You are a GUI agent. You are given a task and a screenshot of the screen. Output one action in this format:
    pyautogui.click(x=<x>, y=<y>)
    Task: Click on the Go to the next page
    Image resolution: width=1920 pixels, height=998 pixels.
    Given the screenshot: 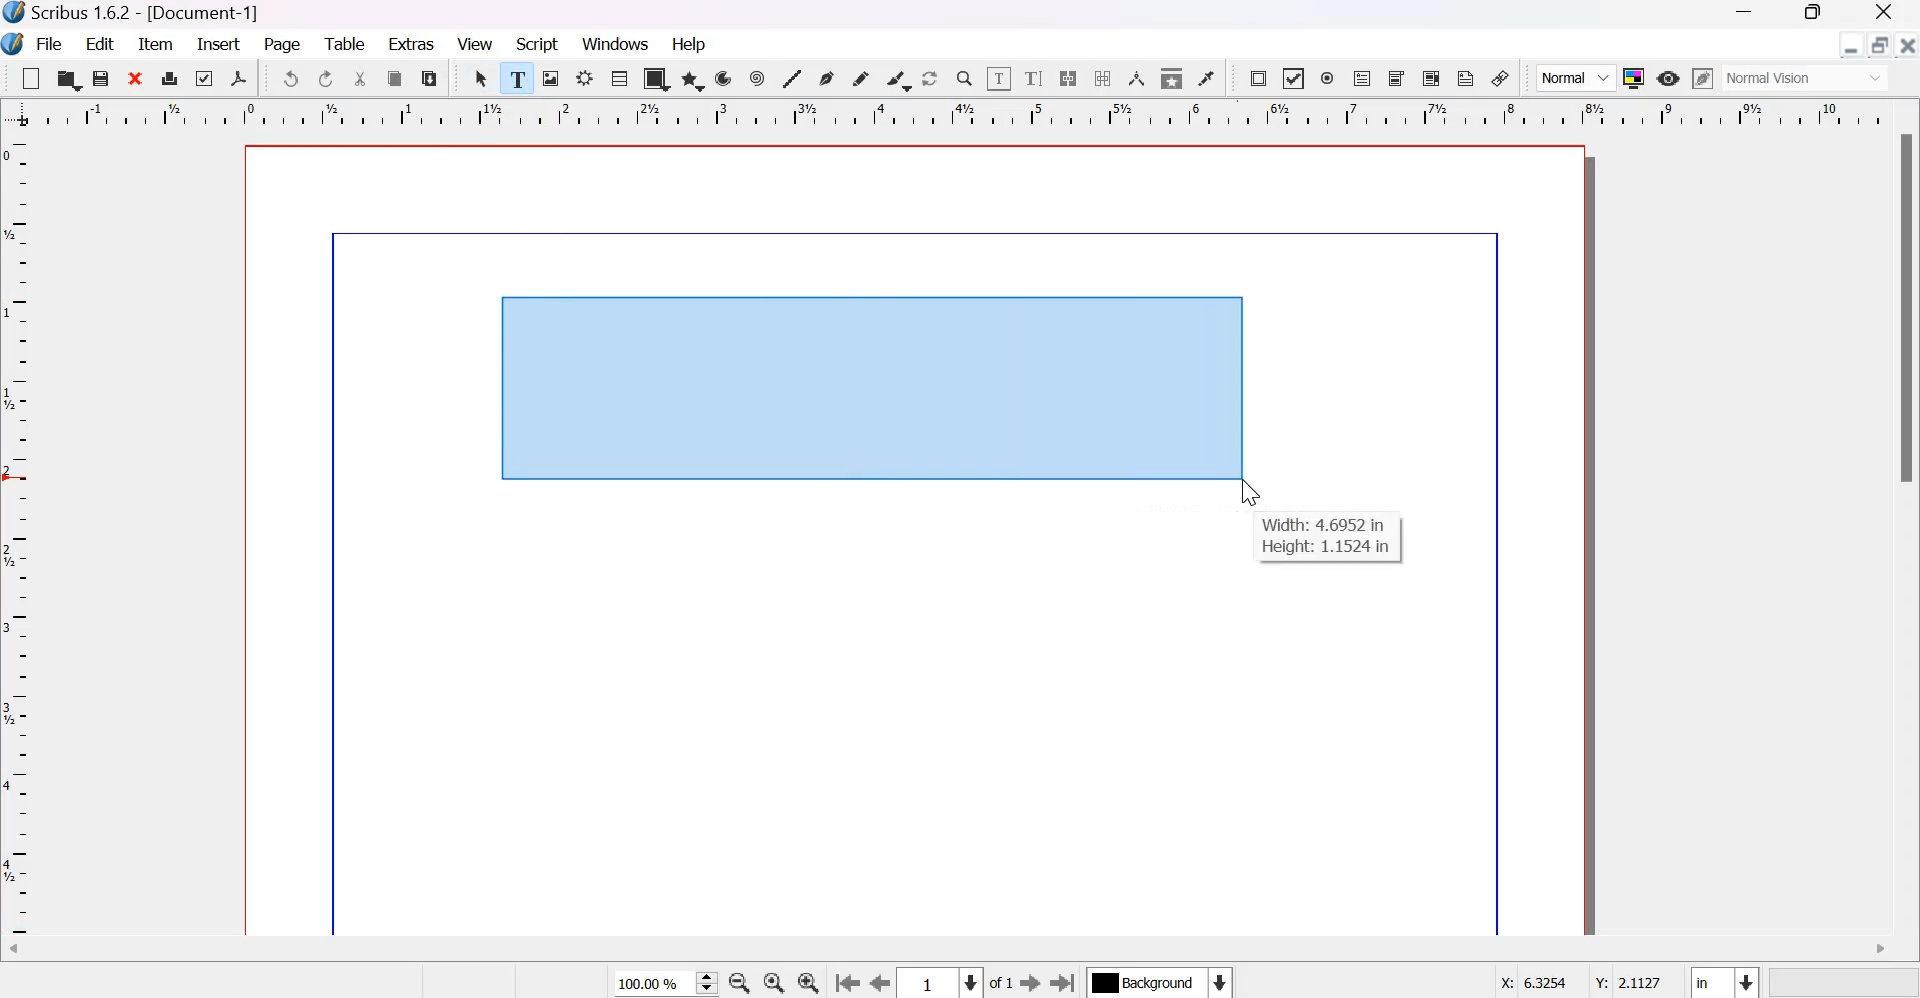 What is the action you would take?
    pyautogui.click(x=1030, y=983)
    